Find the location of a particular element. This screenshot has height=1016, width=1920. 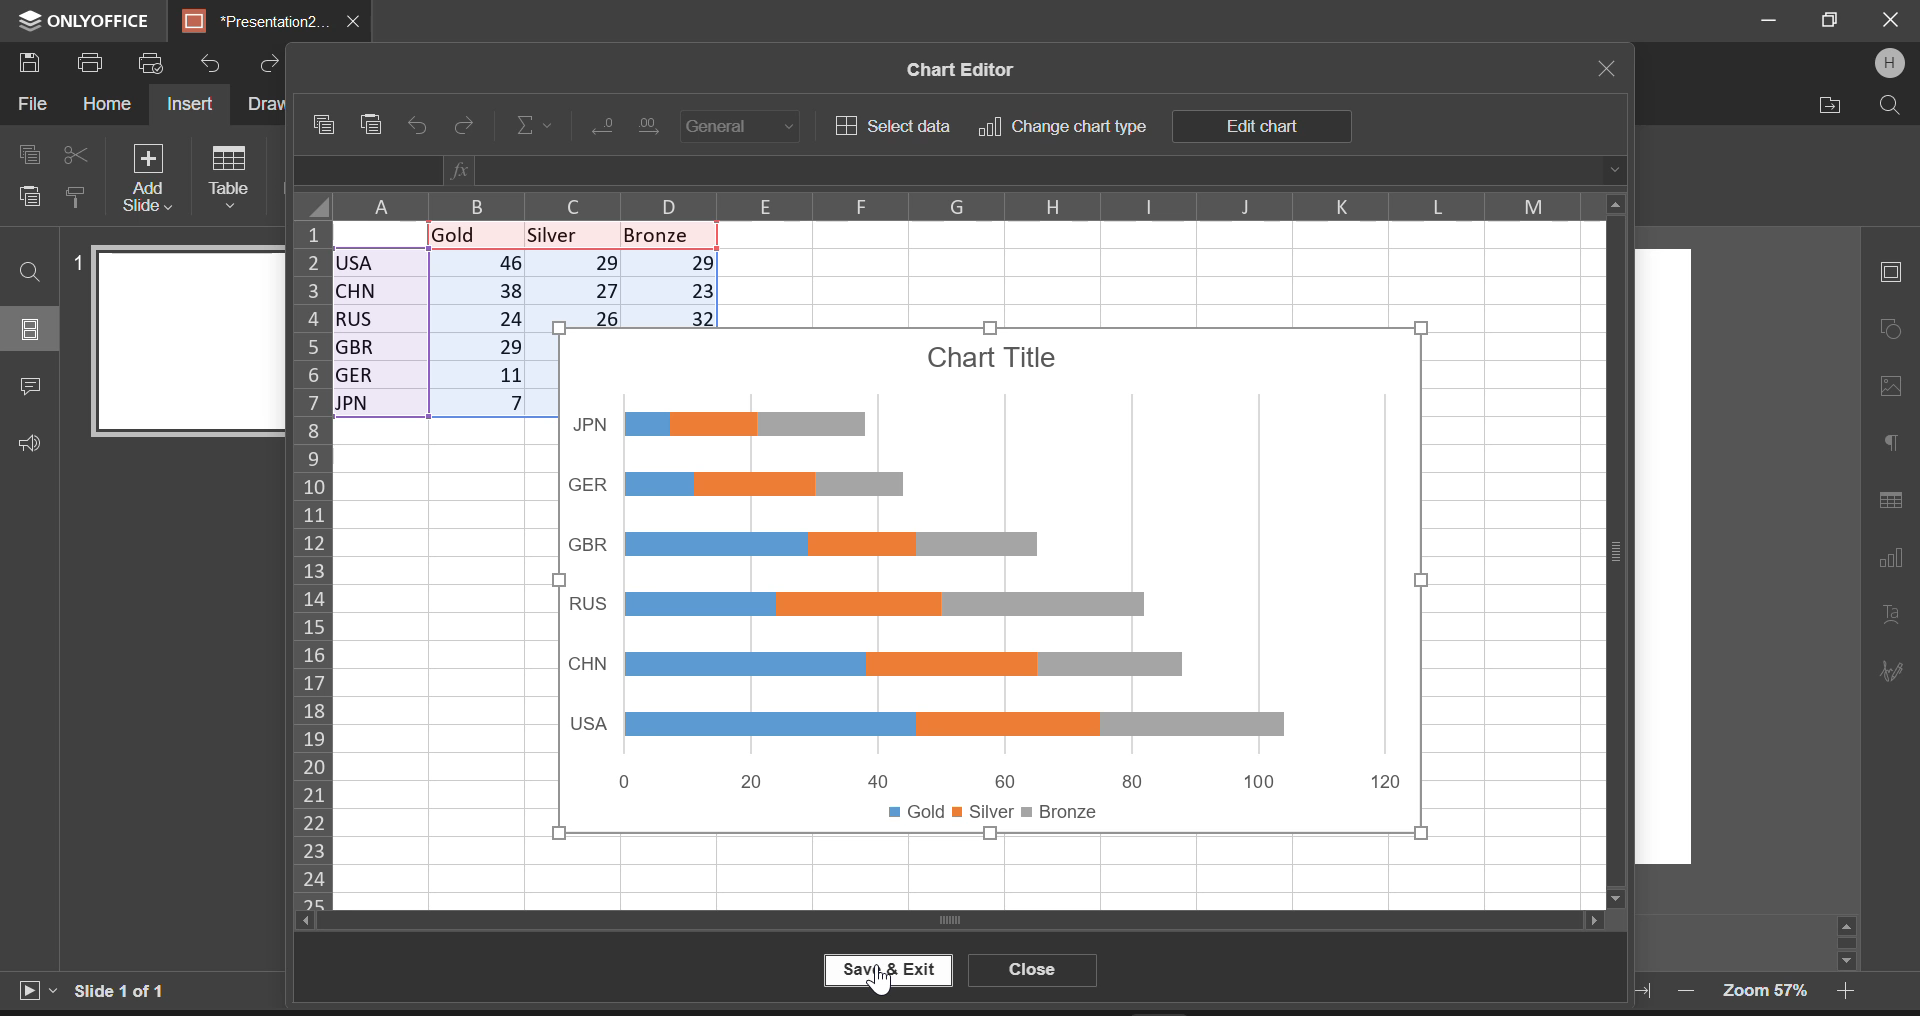

Number Format: General is located at coordinates (740, 126).